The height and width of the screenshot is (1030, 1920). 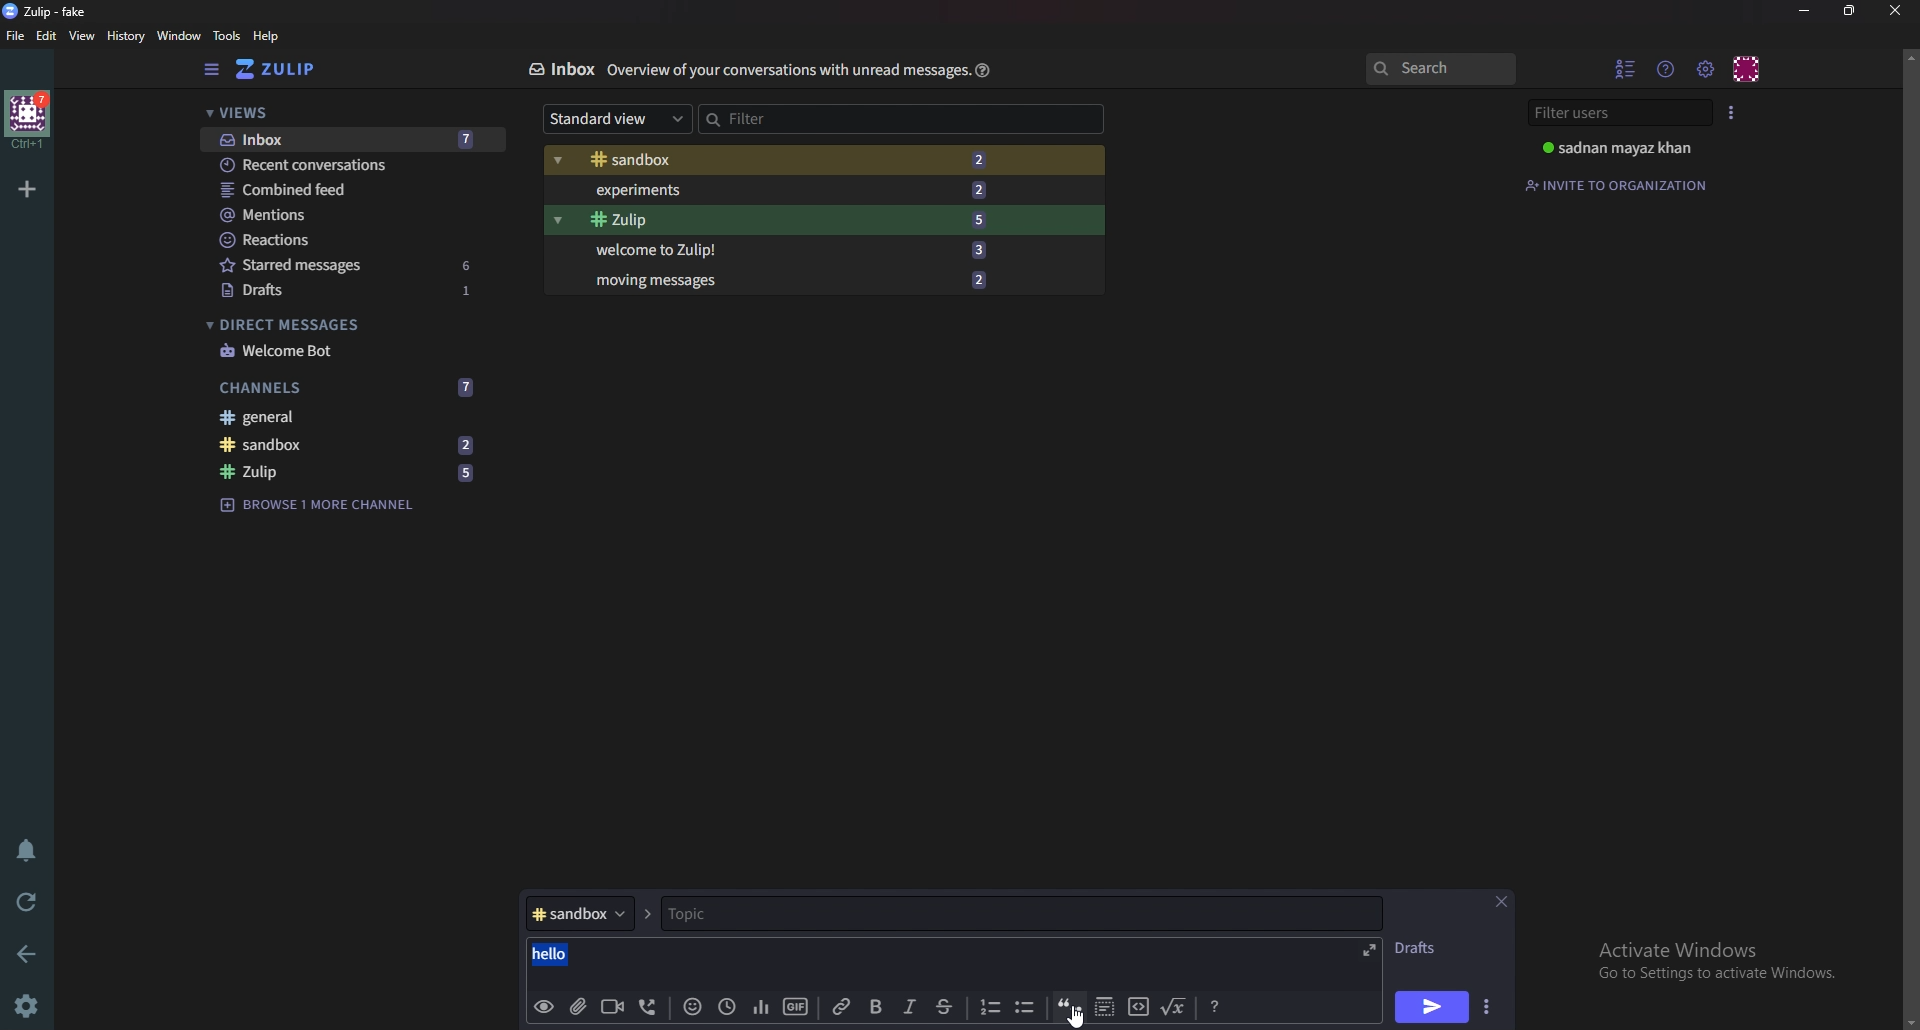 I want to click on 2, so click(x=470, y=444).